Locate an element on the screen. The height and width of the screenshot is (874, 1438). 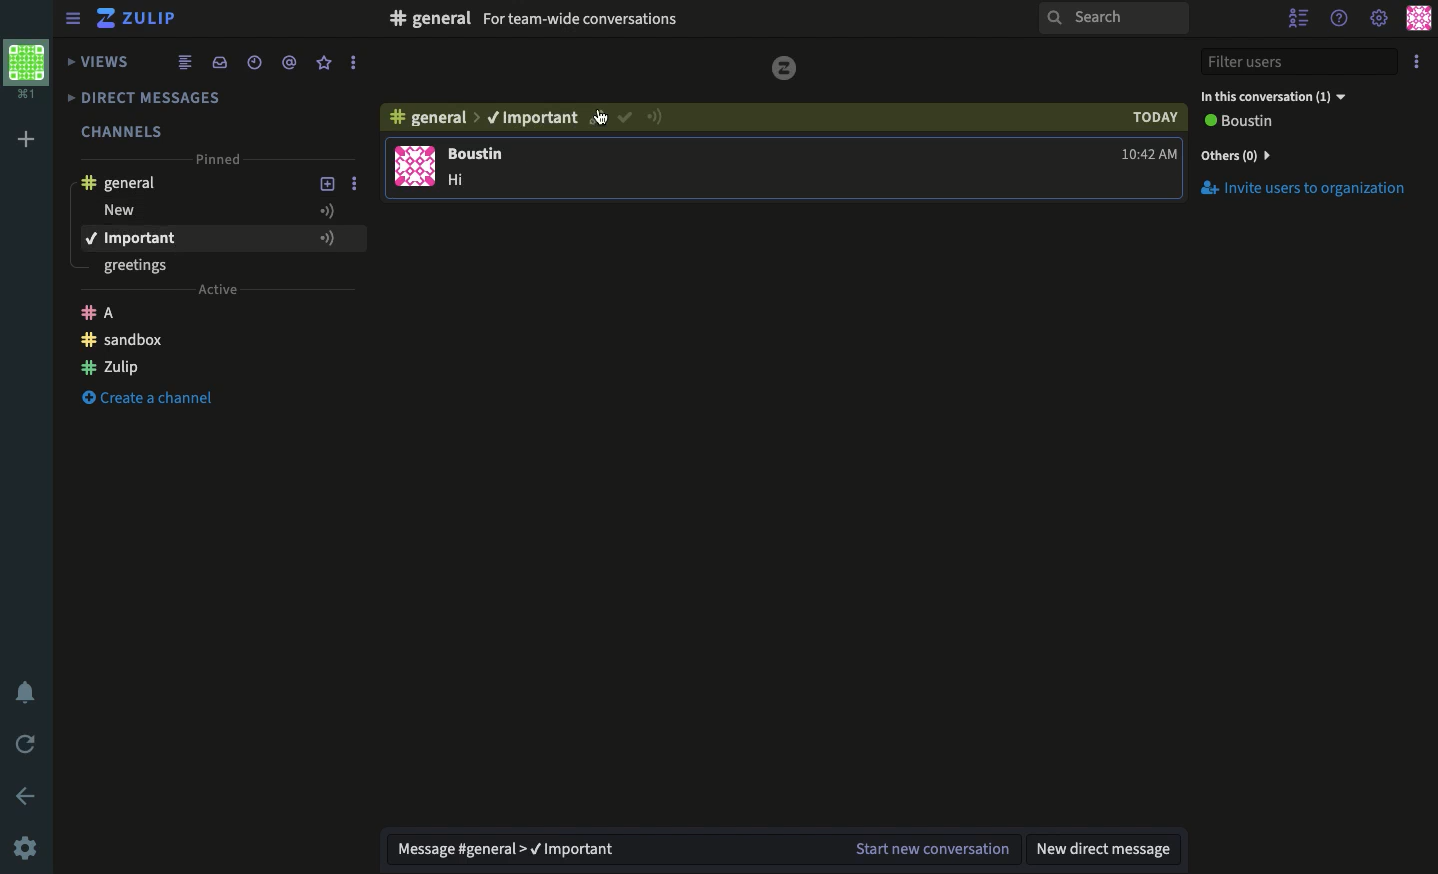
Zulip is located at coordinates (112, 311).